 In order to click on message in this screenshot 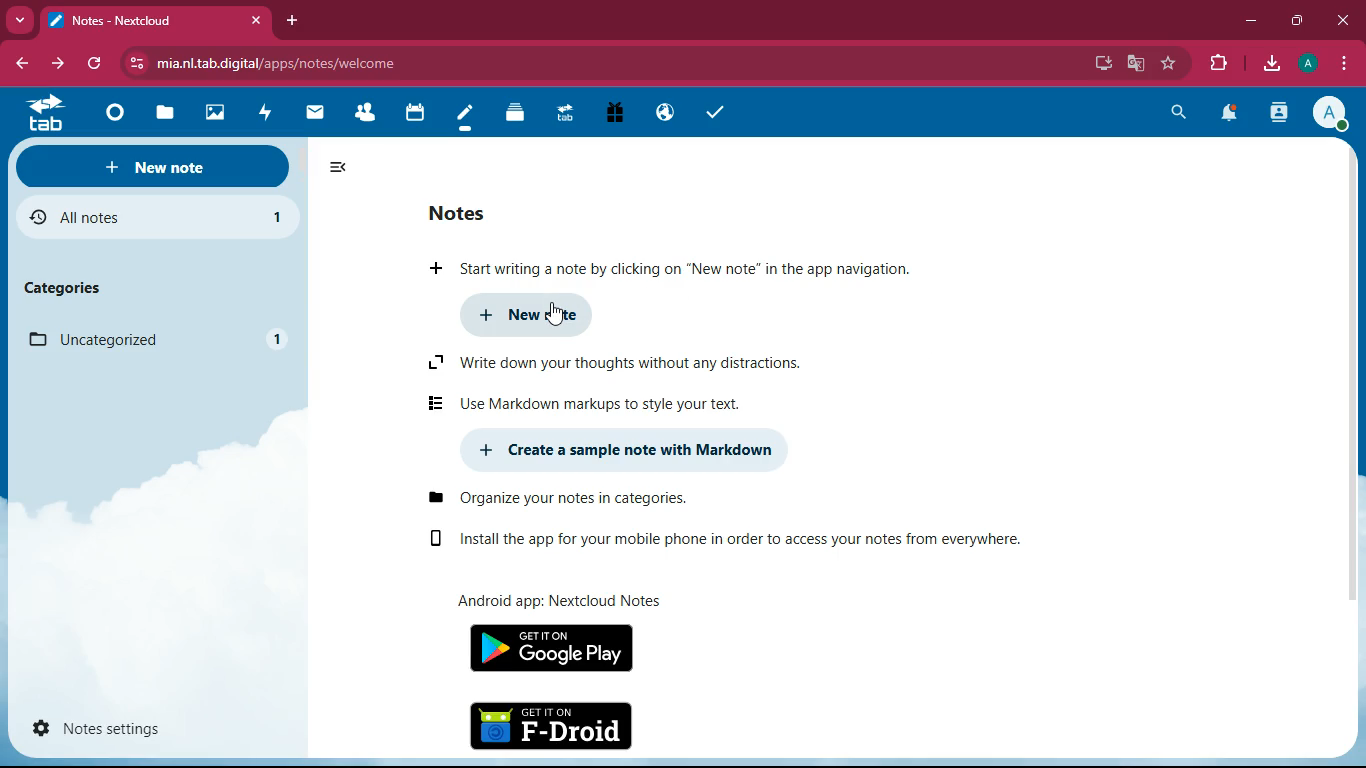, I will do `click(318, 111)`.